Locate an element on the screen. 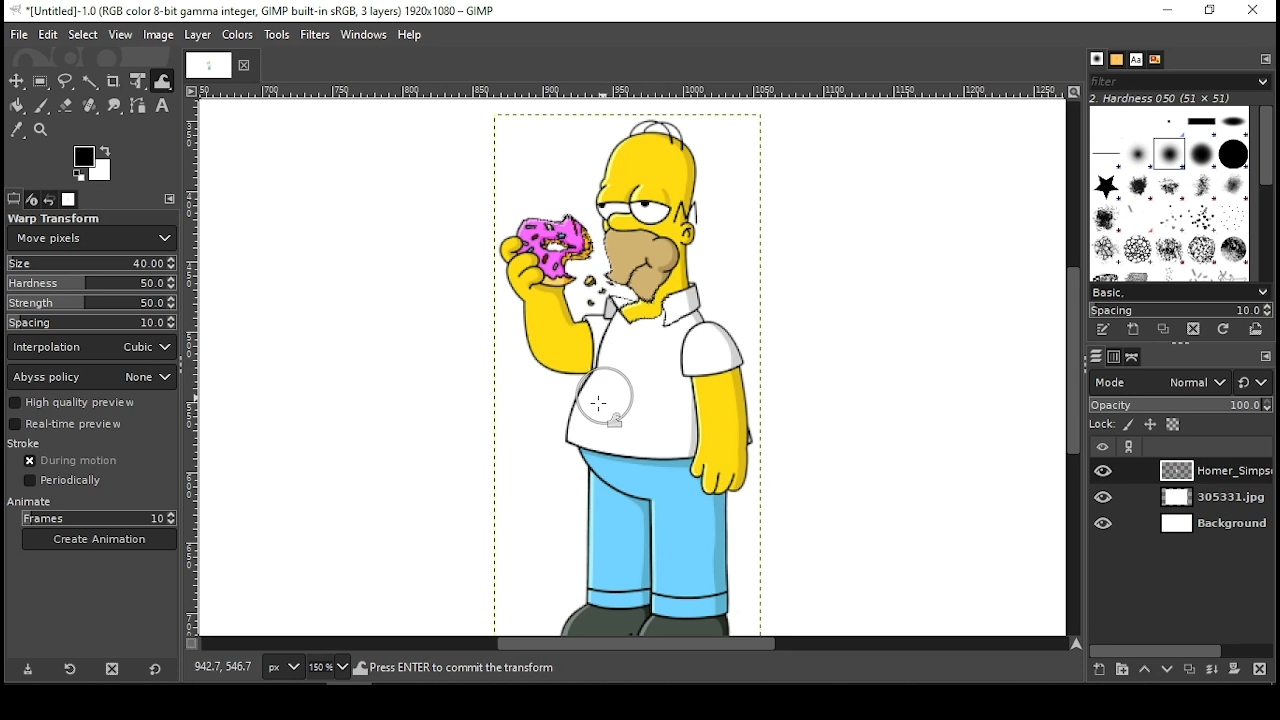 The width and height of the screenshot is (1280, 720). lock alpha channel is located at coordinates (1172, 424).